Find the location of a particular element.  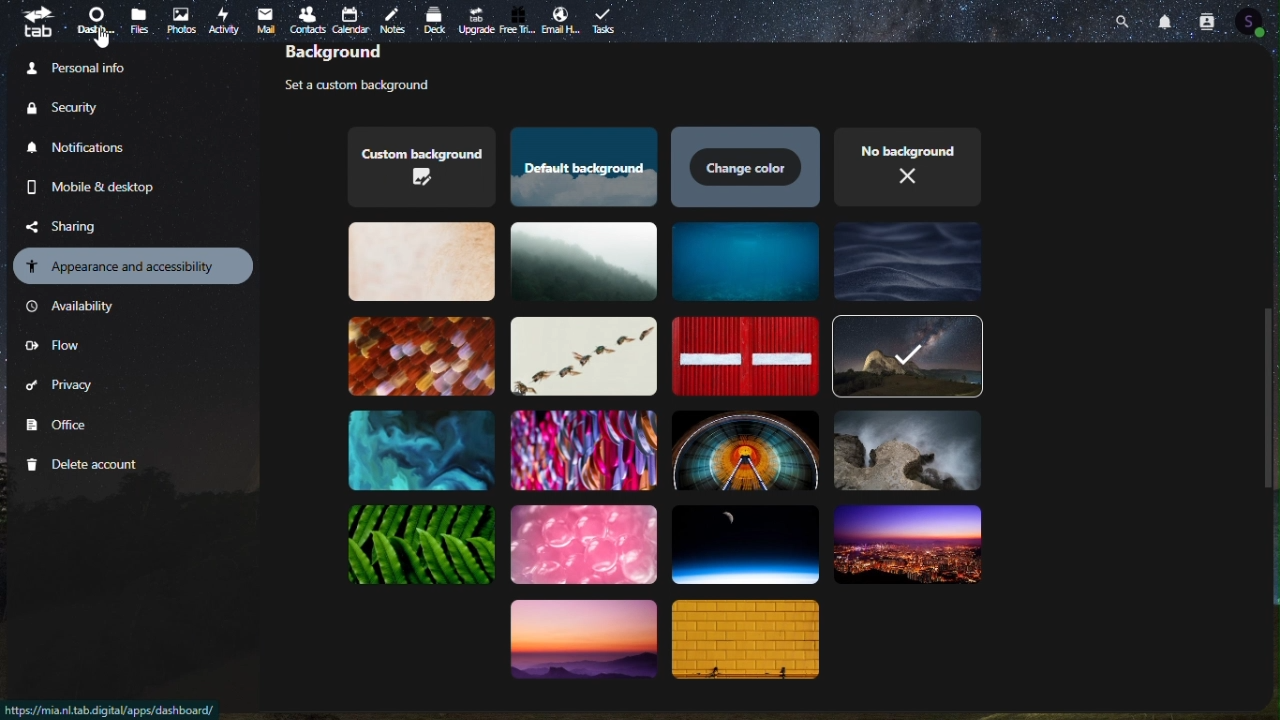

tab is located at coordinates (35, 21).